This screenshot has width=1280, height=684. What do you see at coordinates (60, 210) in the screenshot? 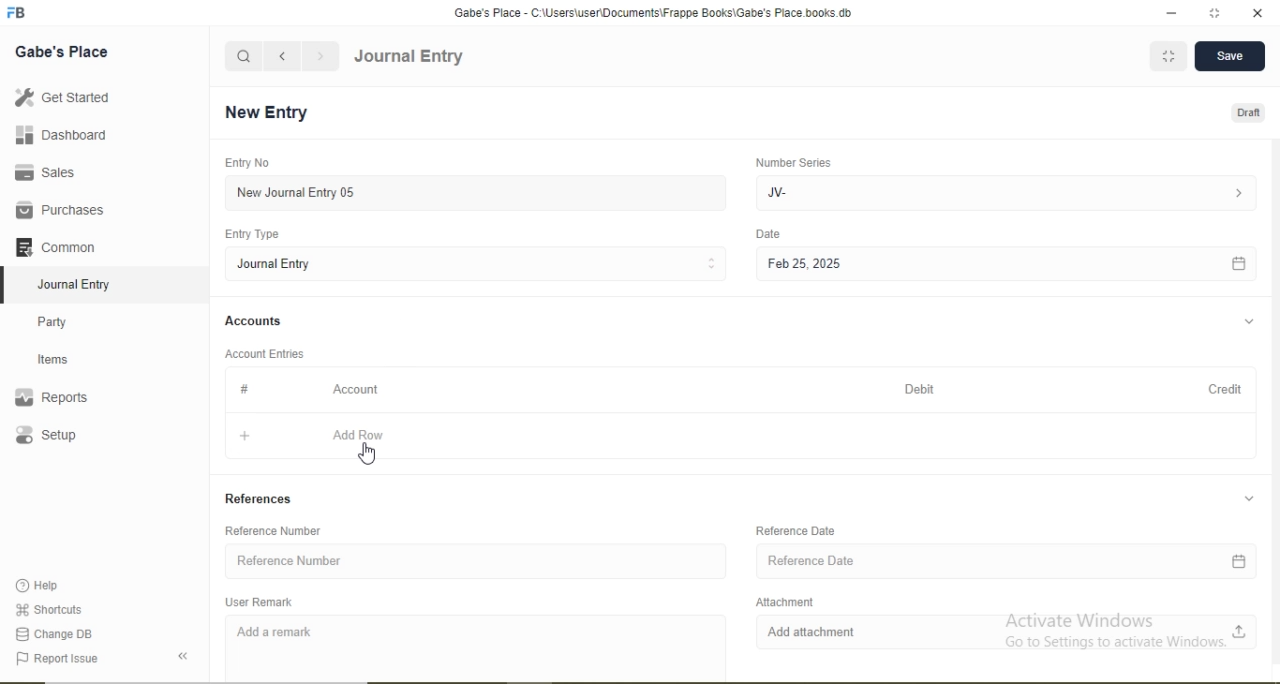
I see `Purchases` at bounding box center [60, 210].